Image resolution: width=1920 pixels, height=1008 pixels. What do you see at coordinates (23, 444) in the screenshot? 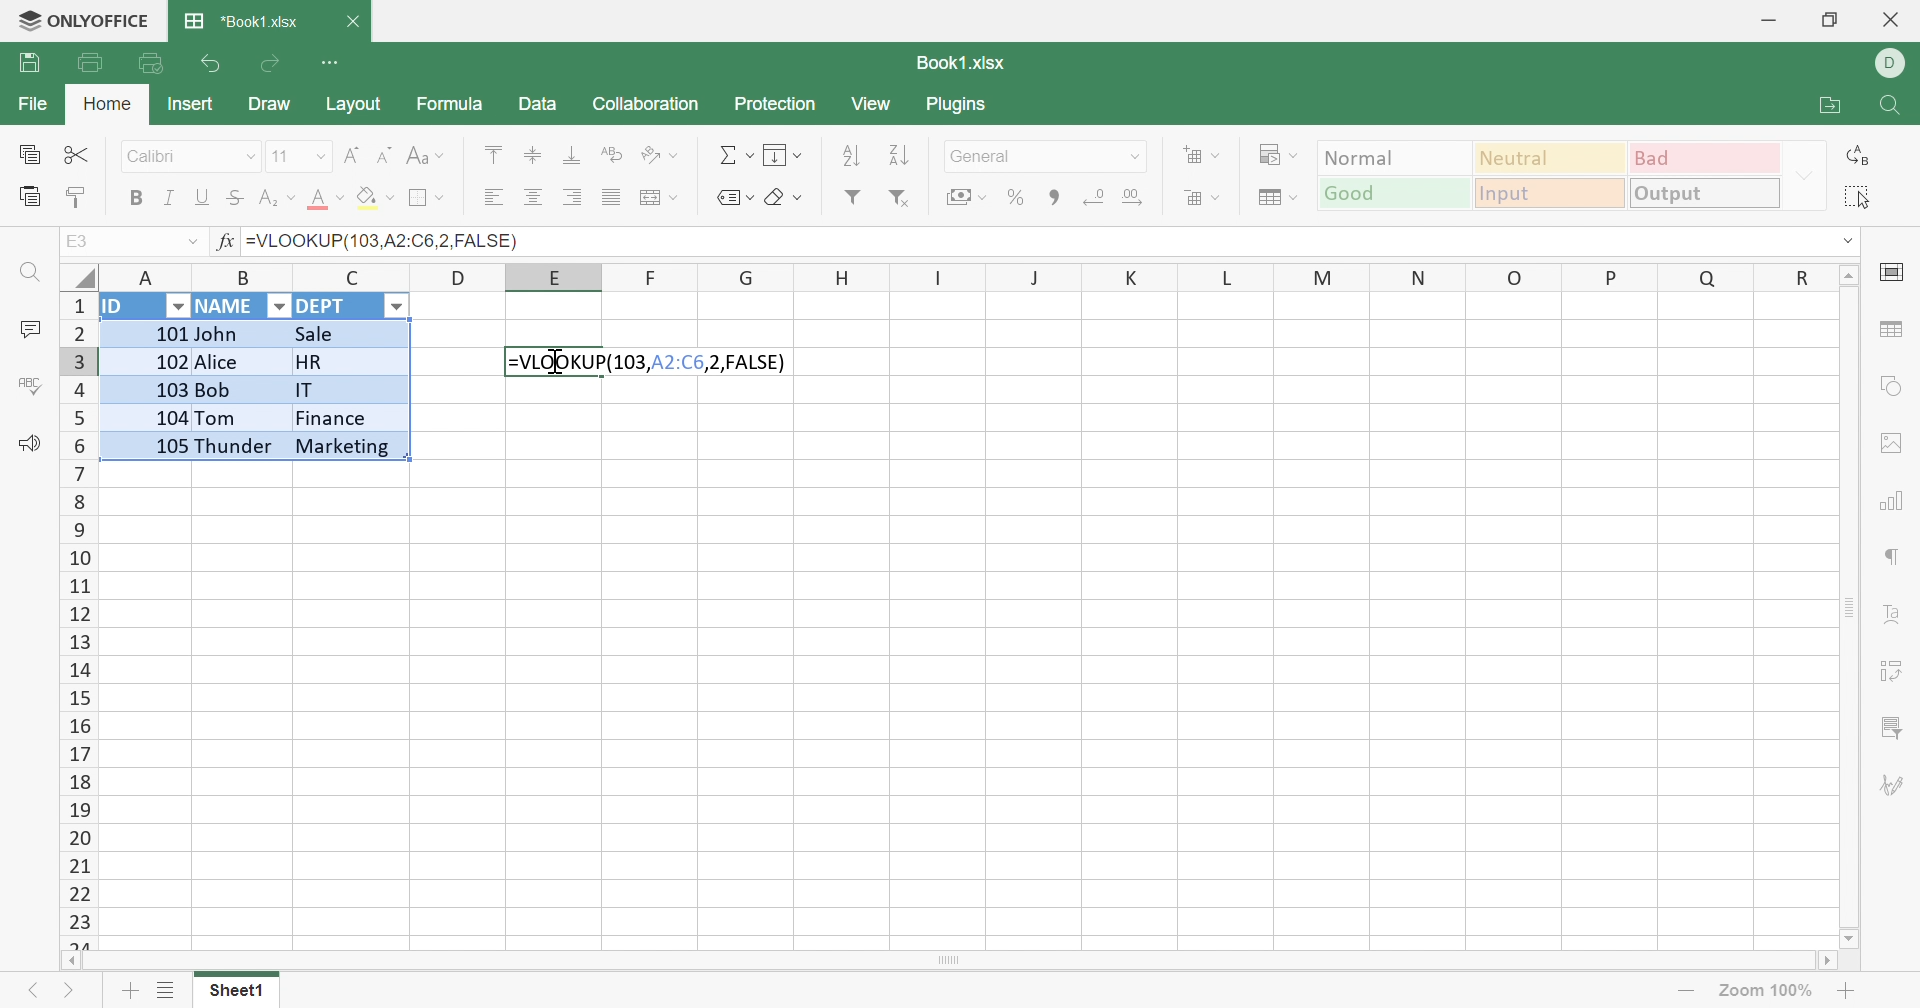
I see `Feedback & Support` at bounding box center [23, 444].